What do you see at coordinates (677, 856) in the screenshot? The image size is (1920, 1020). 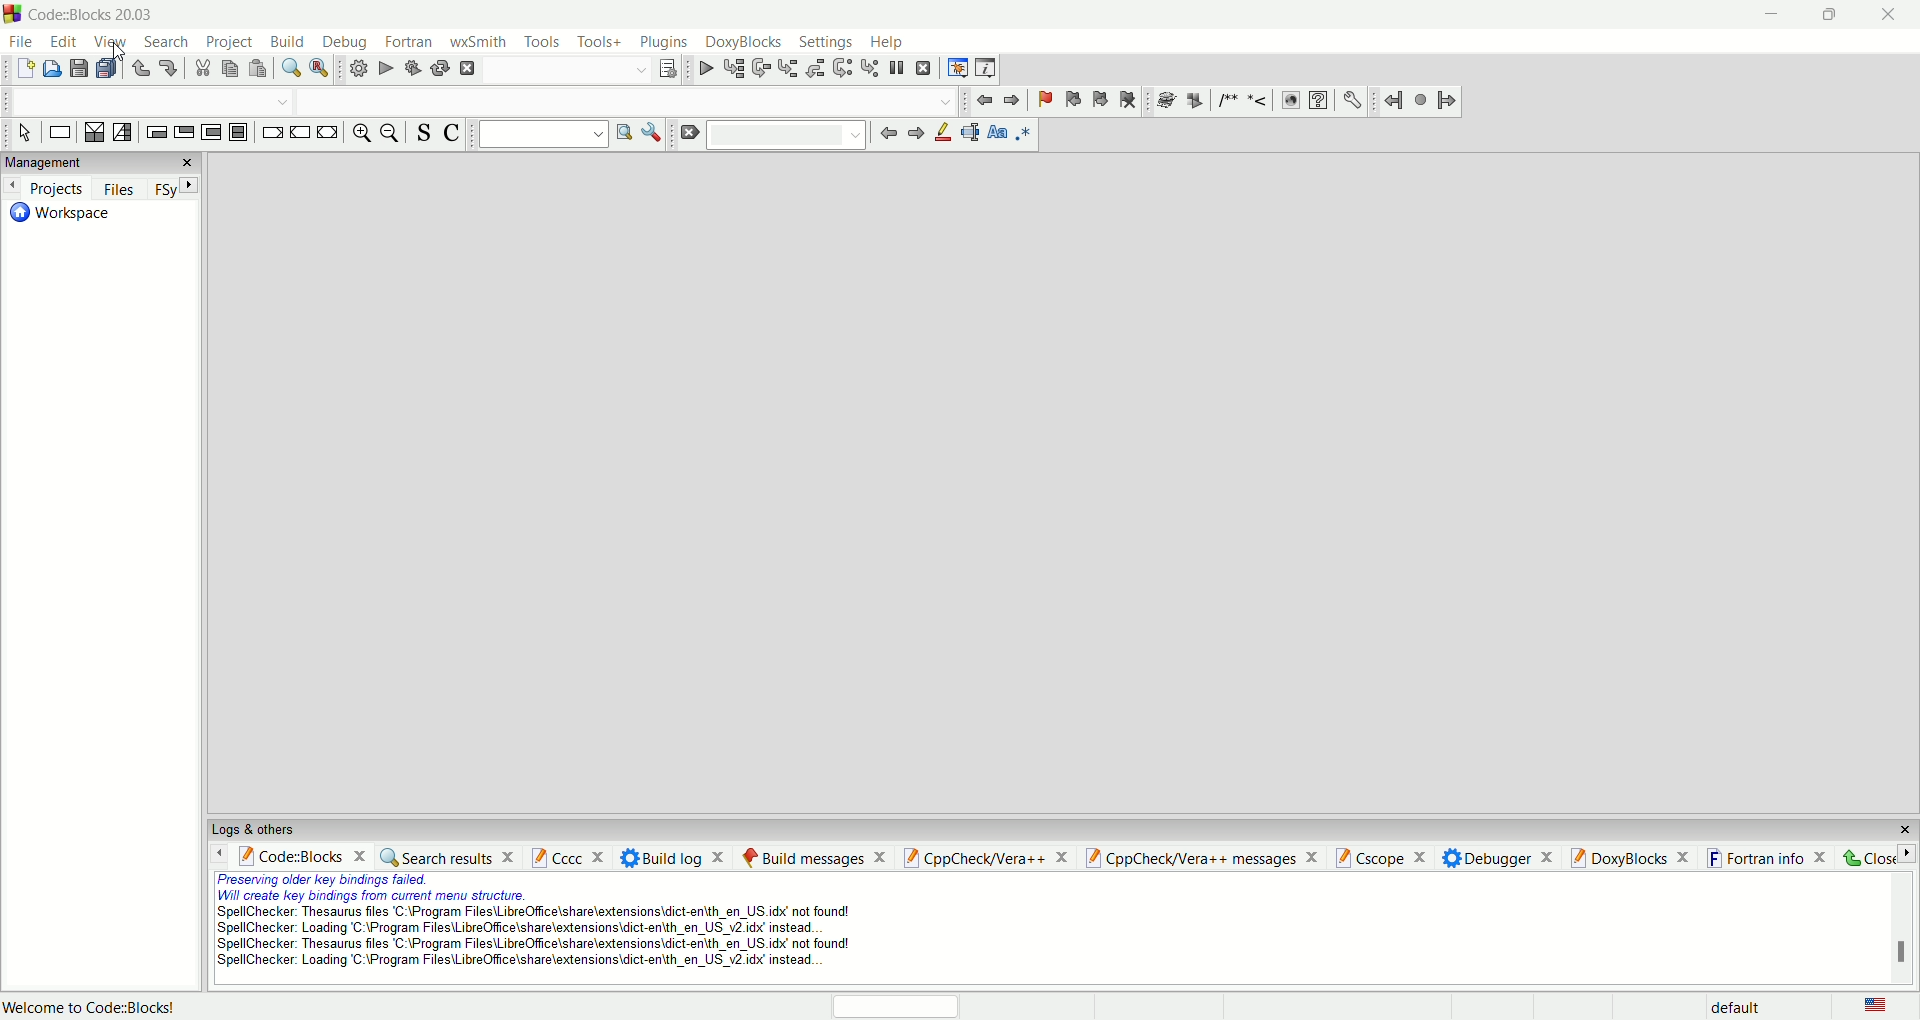 I see `build log` at bounding box center [677, 856].